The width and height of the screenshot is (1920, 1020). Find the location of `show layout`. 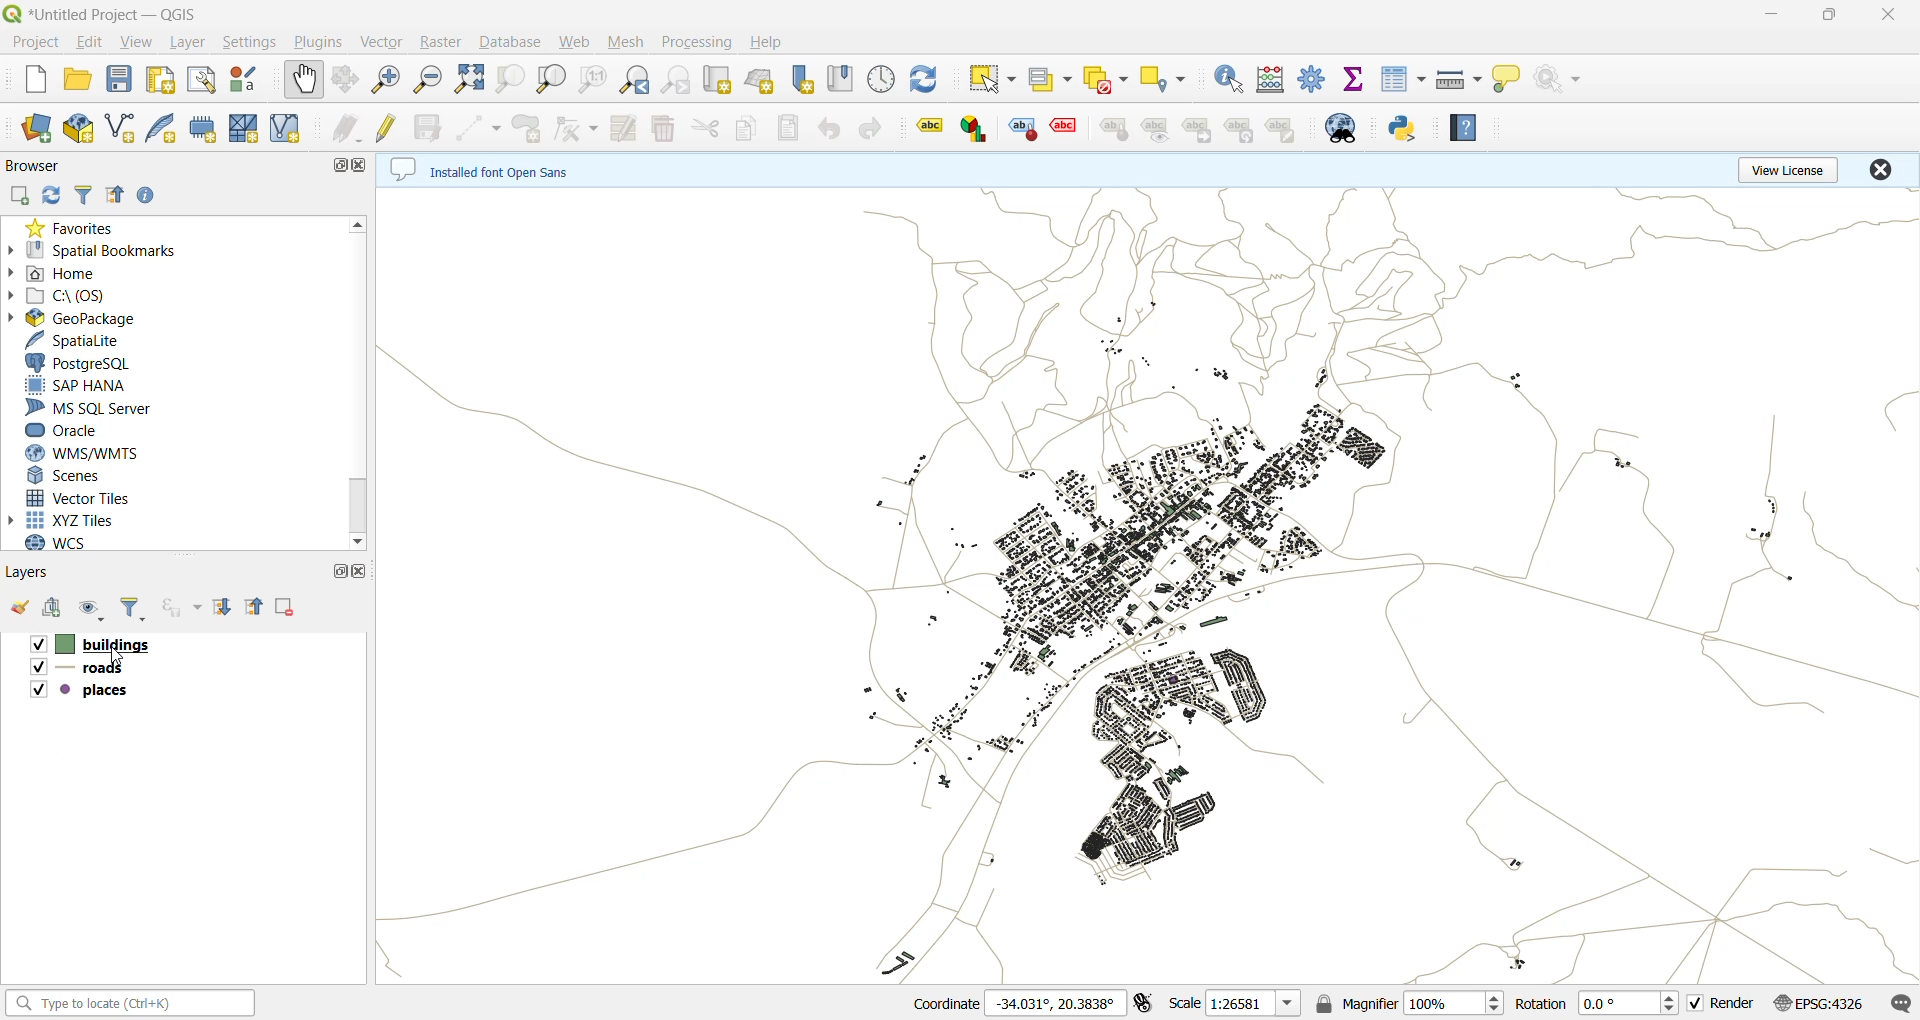

show layout is located at coordinates (202, 82).